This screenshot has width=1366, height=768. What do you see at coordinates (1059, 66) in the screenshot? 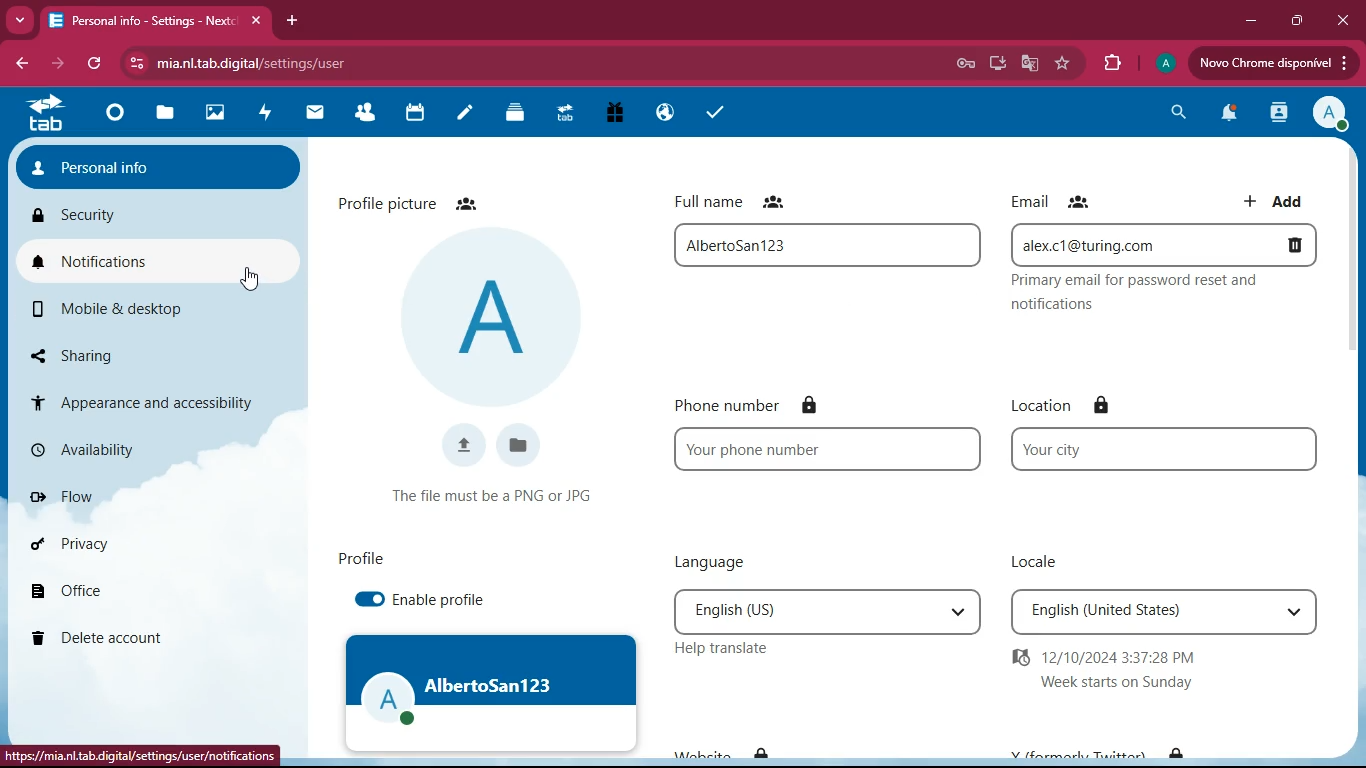
I see `favourite` at bounding box center [1059, 66].